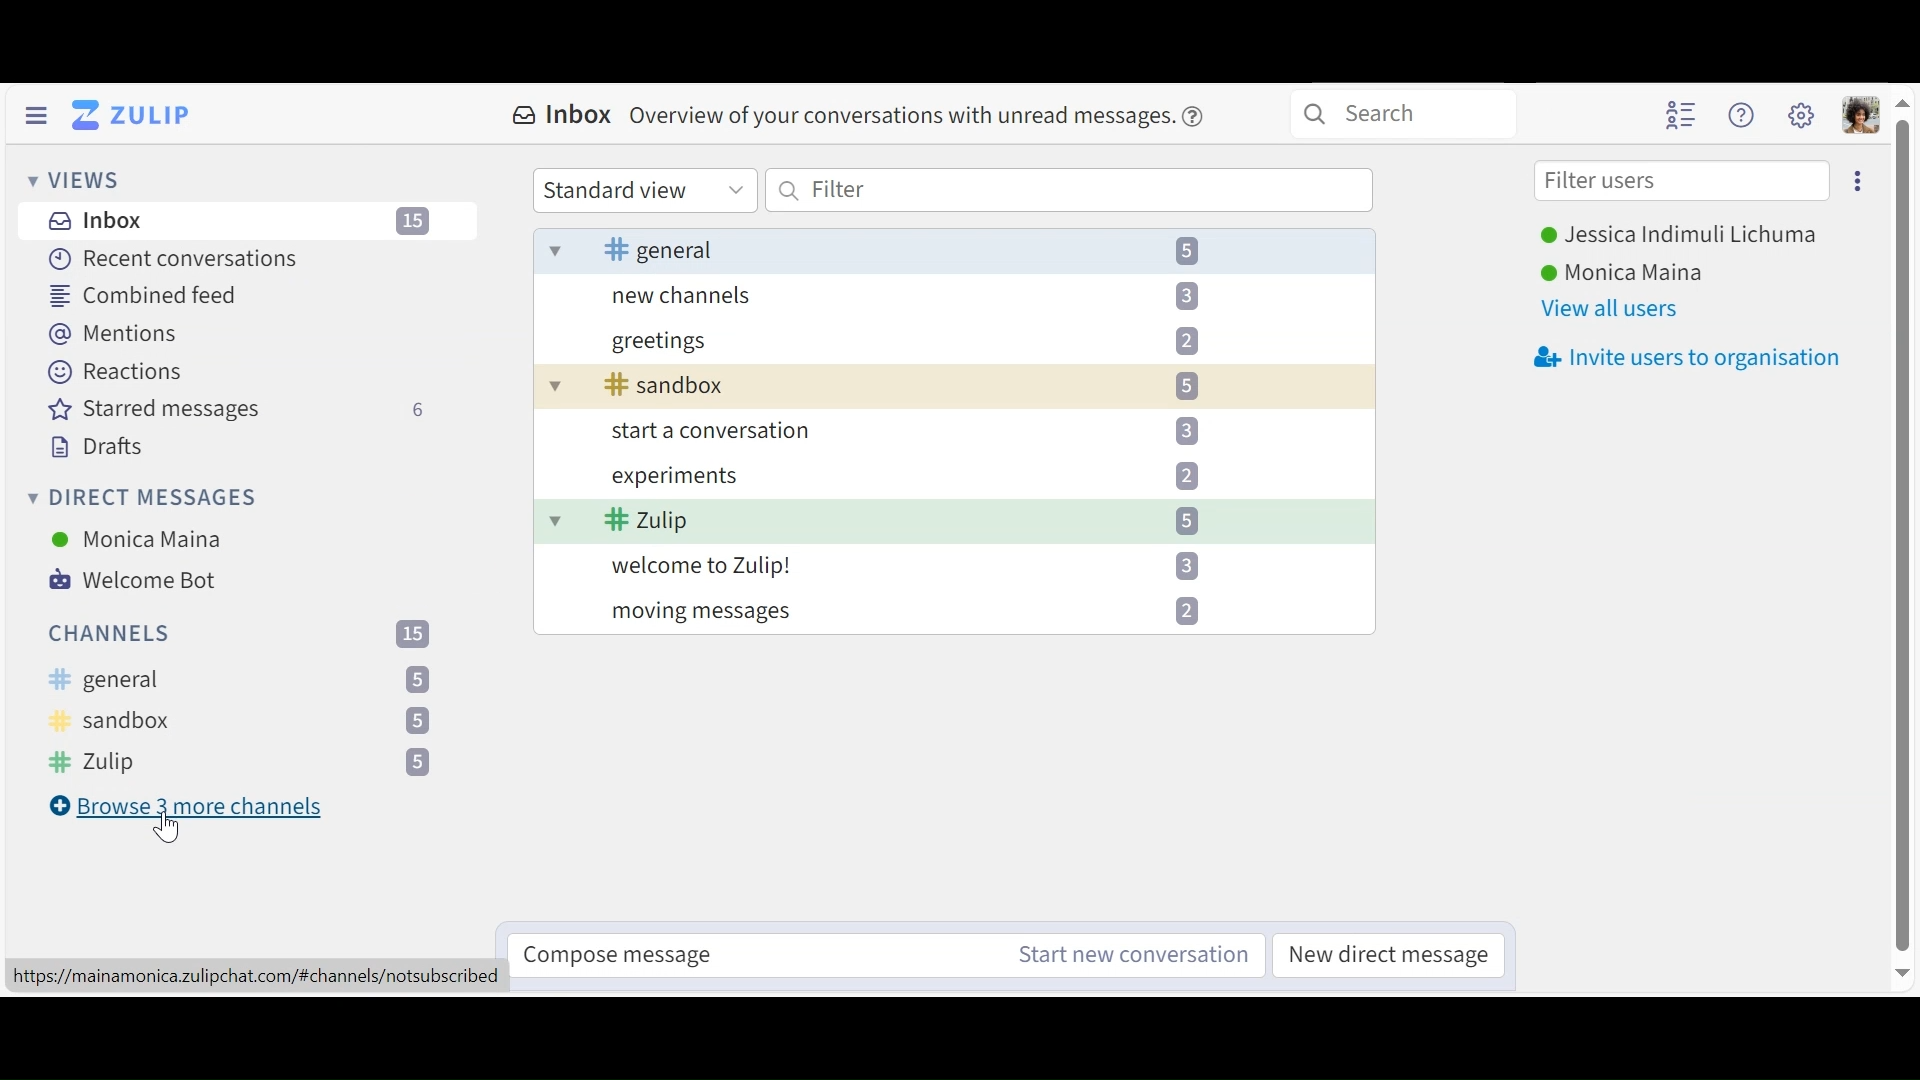 This screenshot has width=1920, height=1080. What do you see at coordinates (1196, 116) in the screenshot?
I see `help` at bounding box center [1196, 116].